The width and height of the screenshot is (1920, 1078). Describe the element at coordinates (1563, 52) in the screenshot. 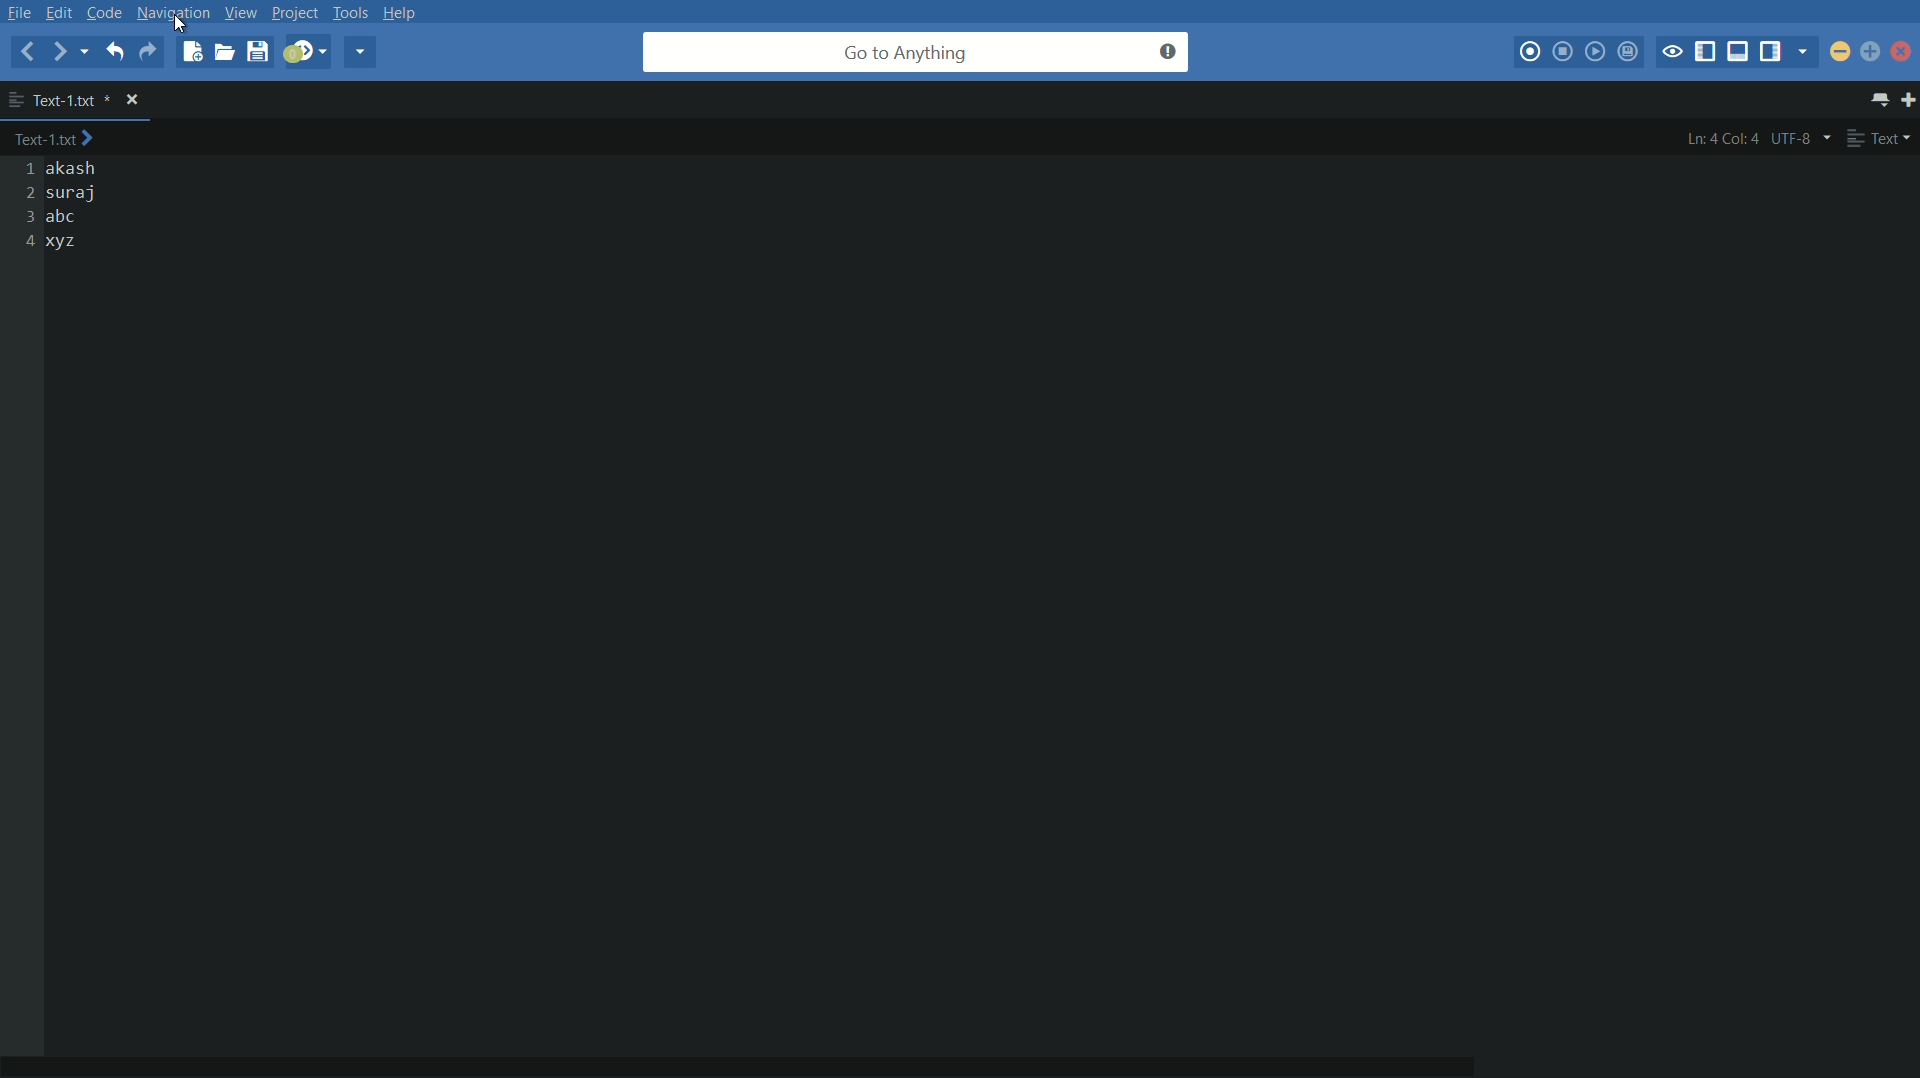

I see `stop macro` at that location.